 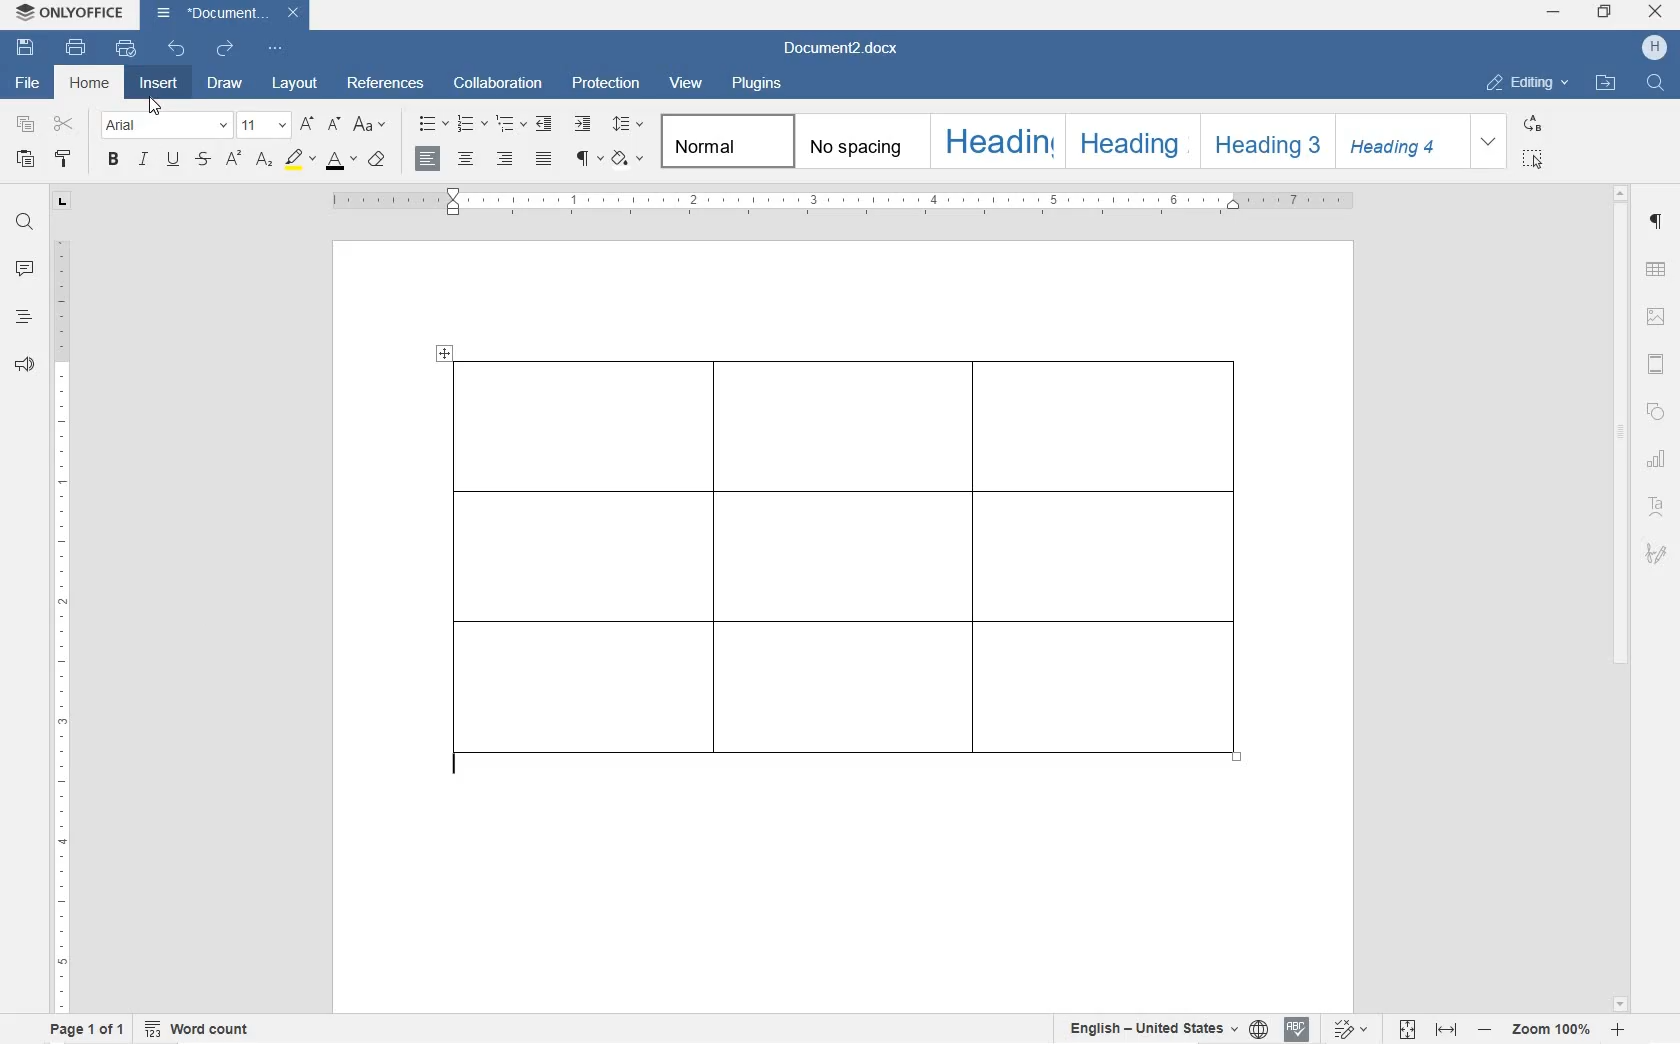 What do you see at coordinates (307, 125) in the screenshot?
I see `increment font size` at bounding box center [307, 125].